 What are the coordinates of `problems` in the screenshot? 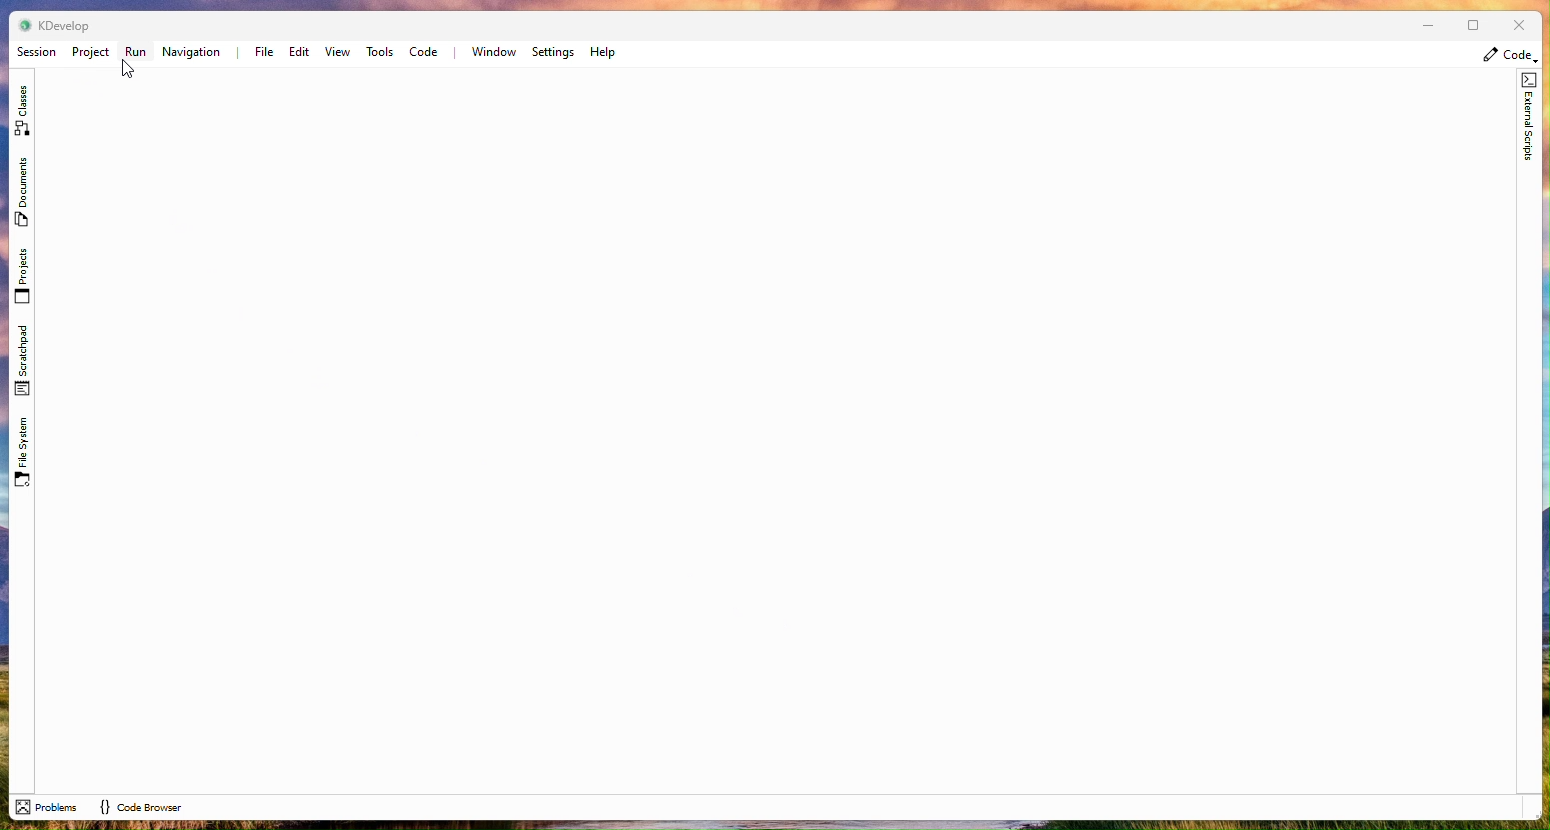 It's located at (47, 807).